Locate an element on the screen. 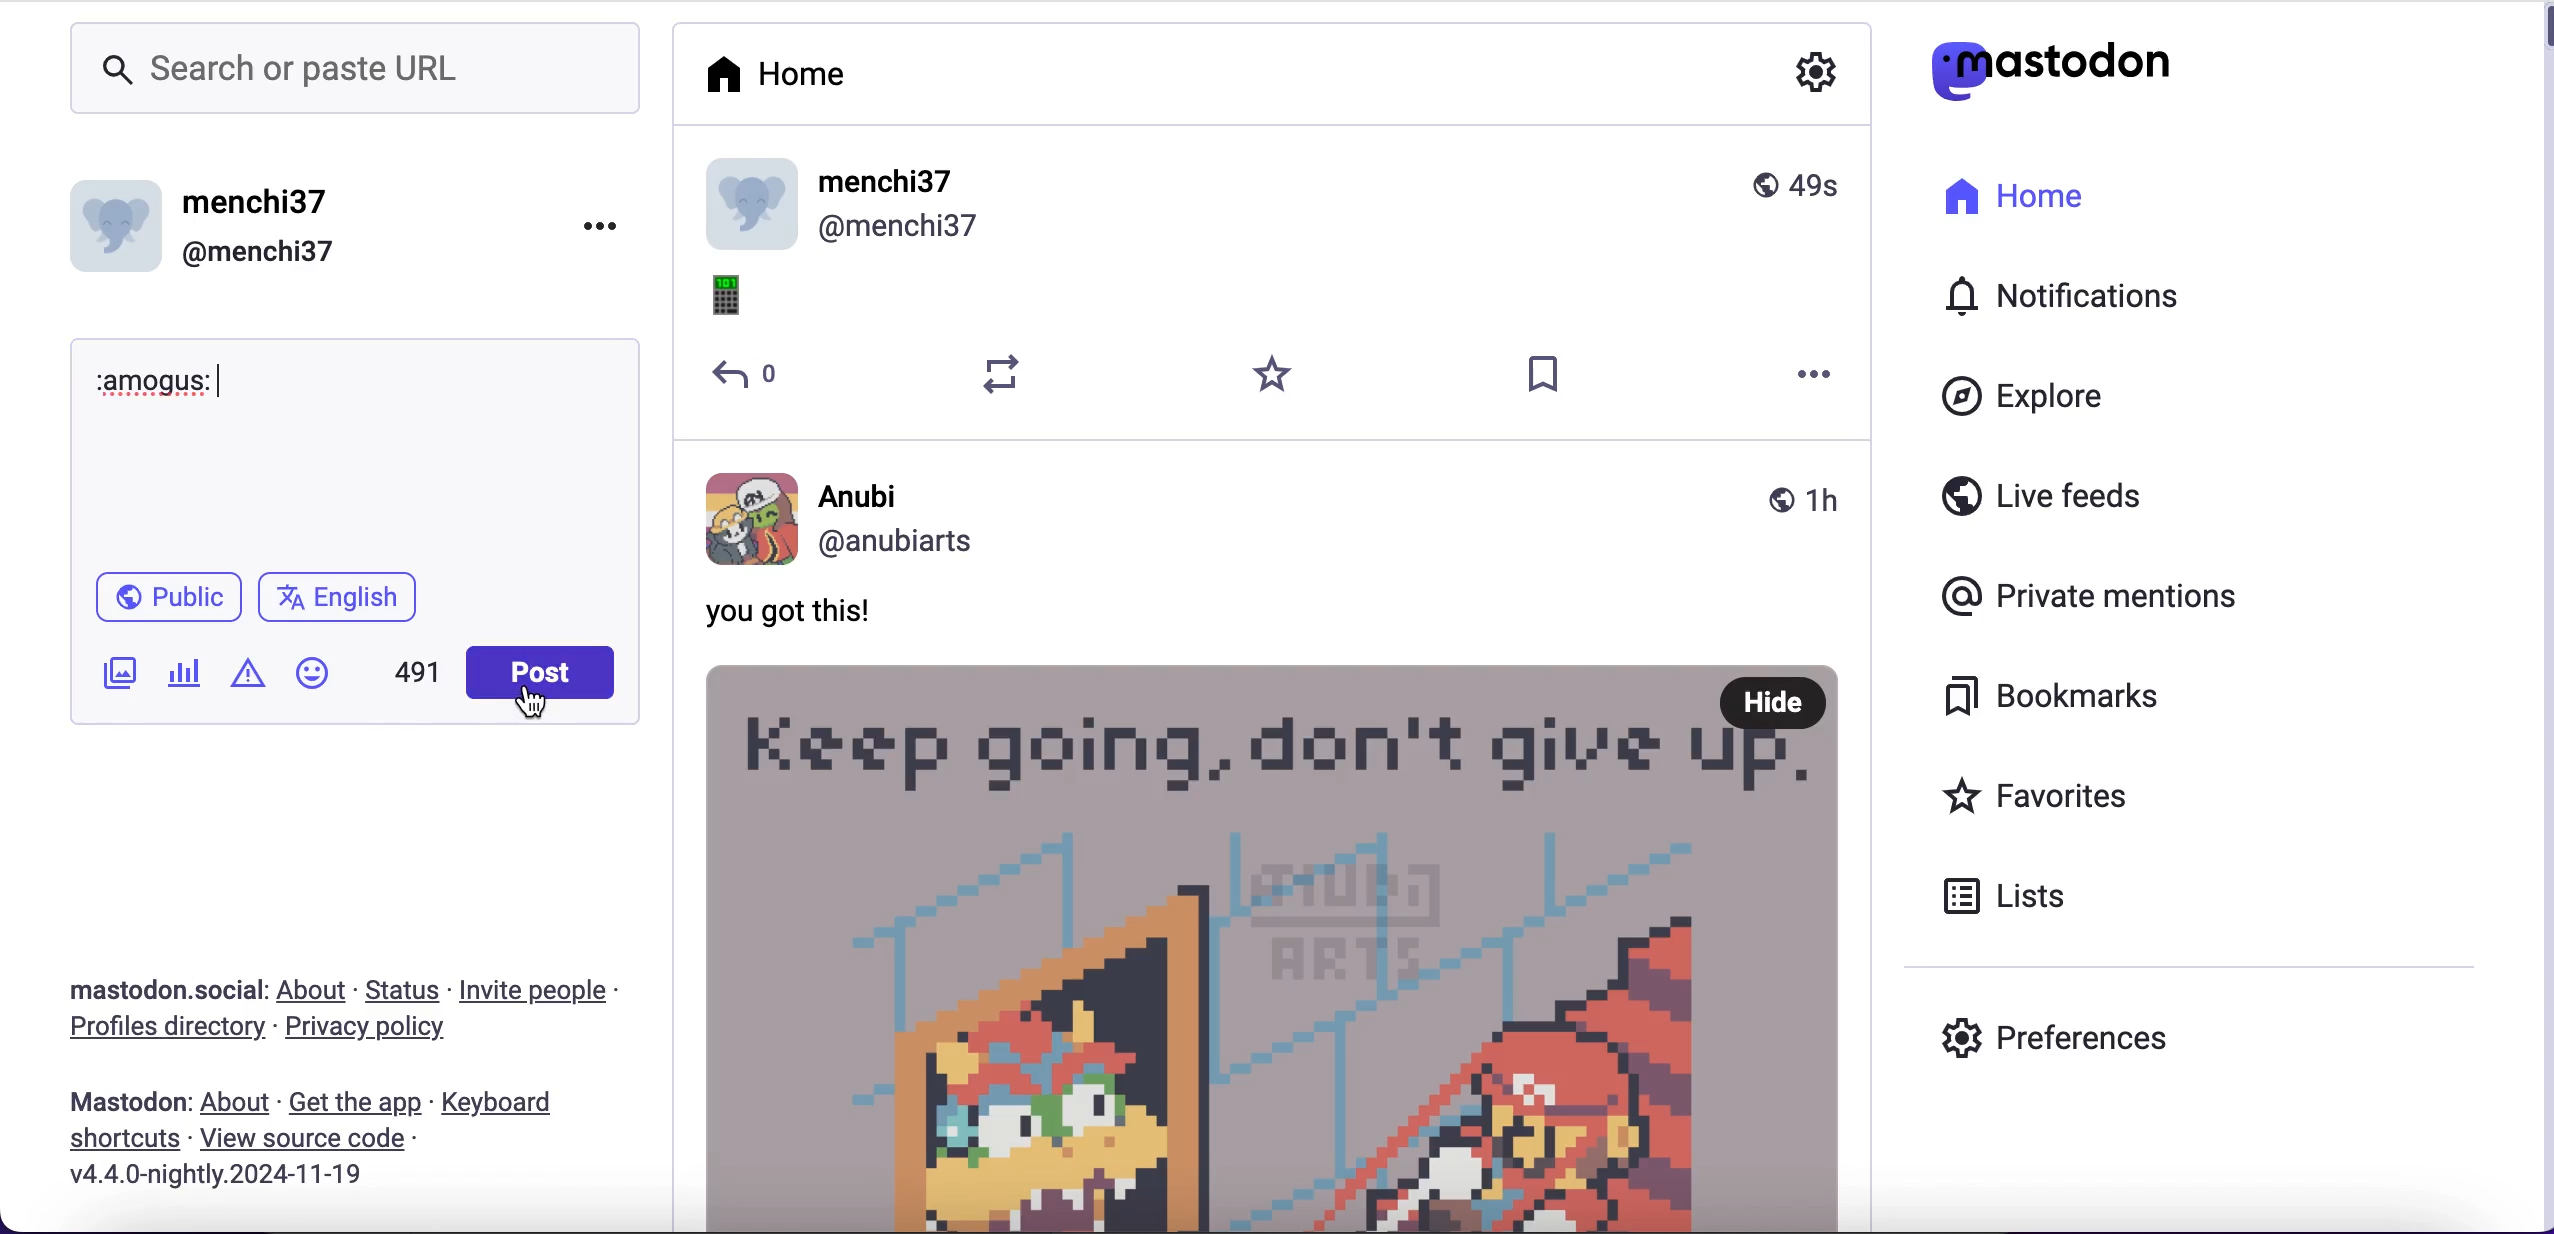  favorites is located at coordinates (2083, 795).